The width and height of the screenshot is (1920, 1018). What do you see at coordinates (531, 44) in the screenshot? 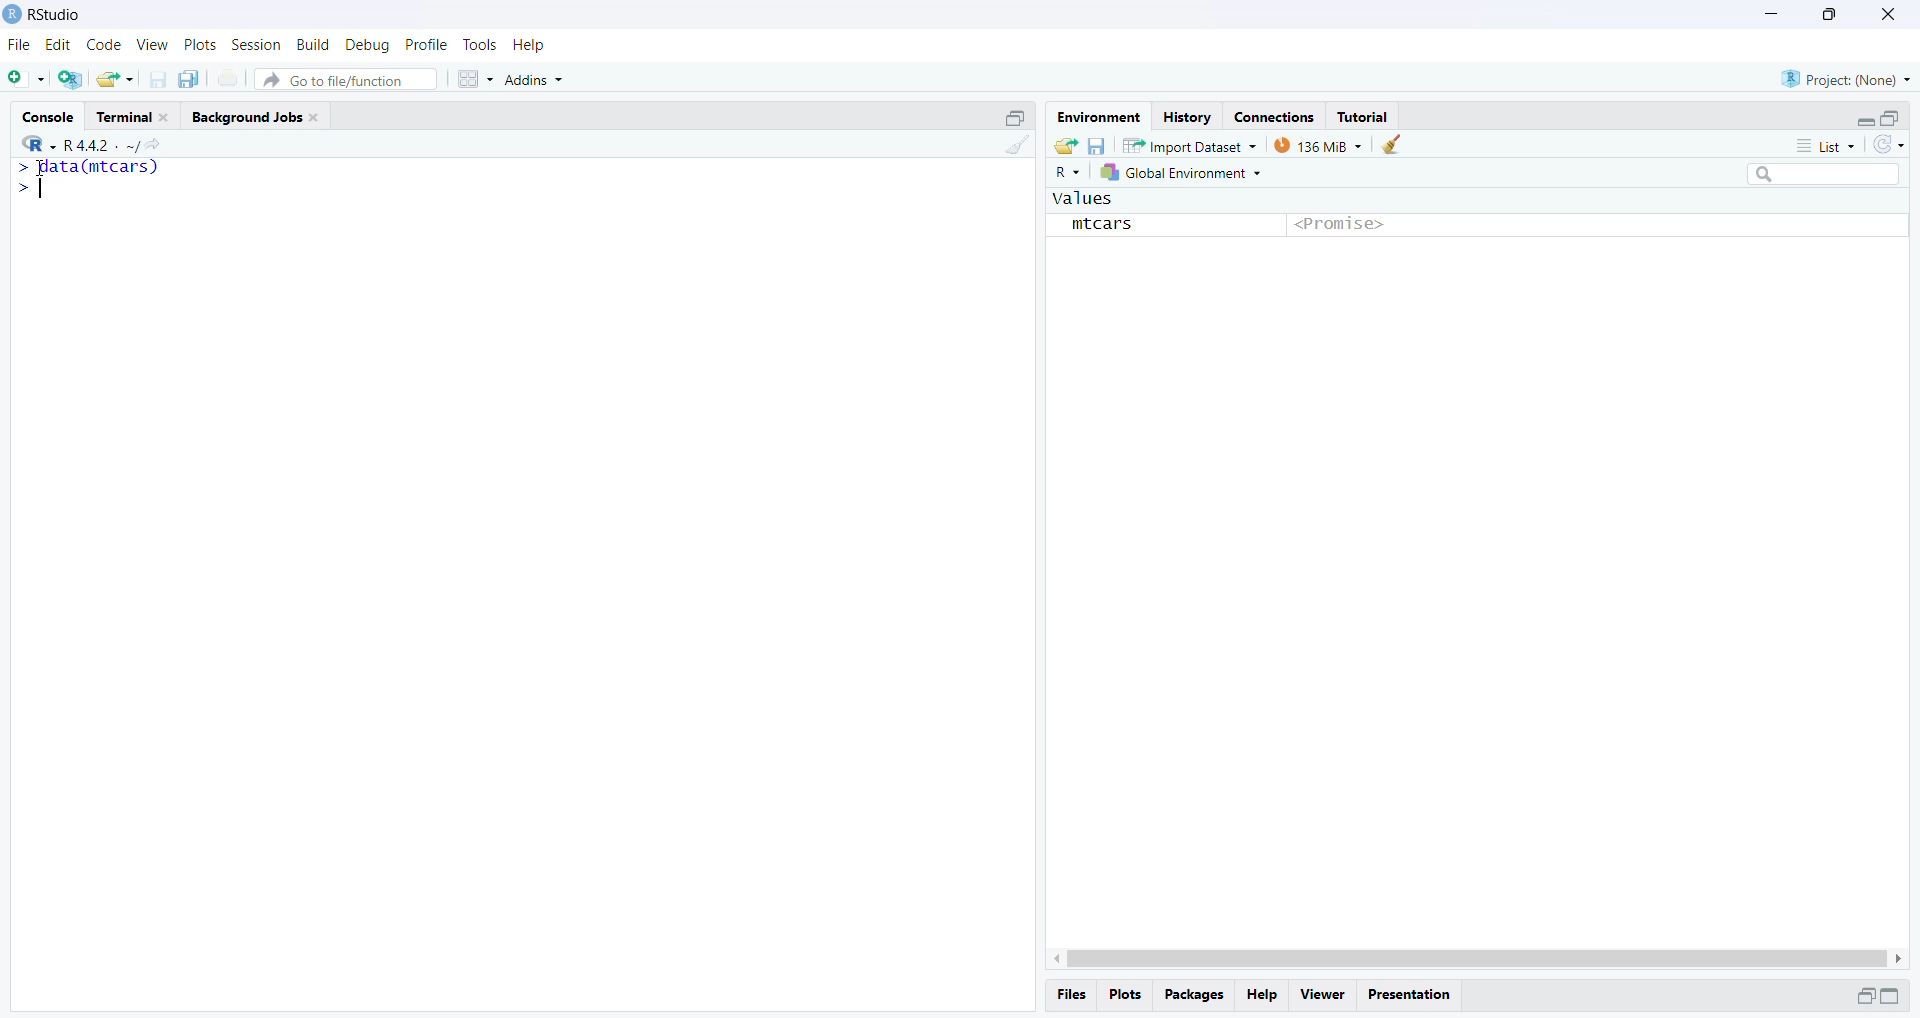
I see `Help` at bounding box center [531, 44].